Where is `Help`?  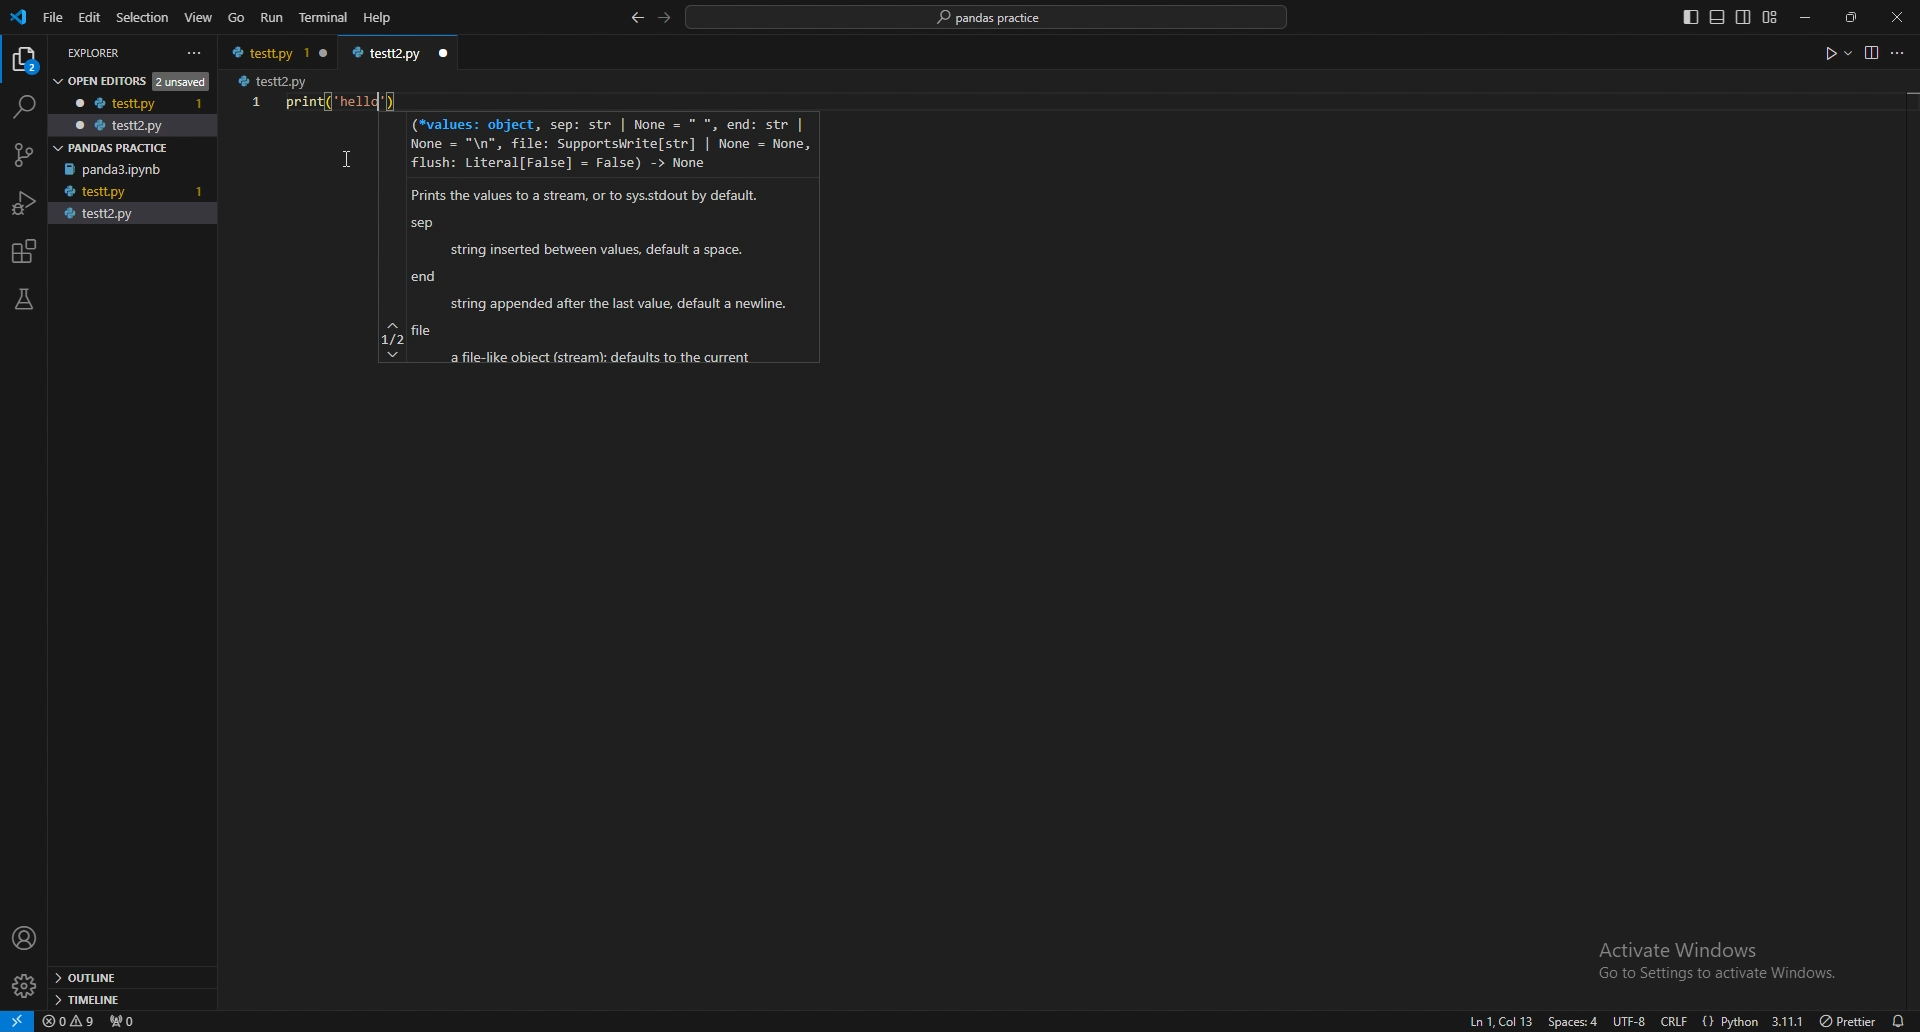
Help is located at coordinates (376, 18).